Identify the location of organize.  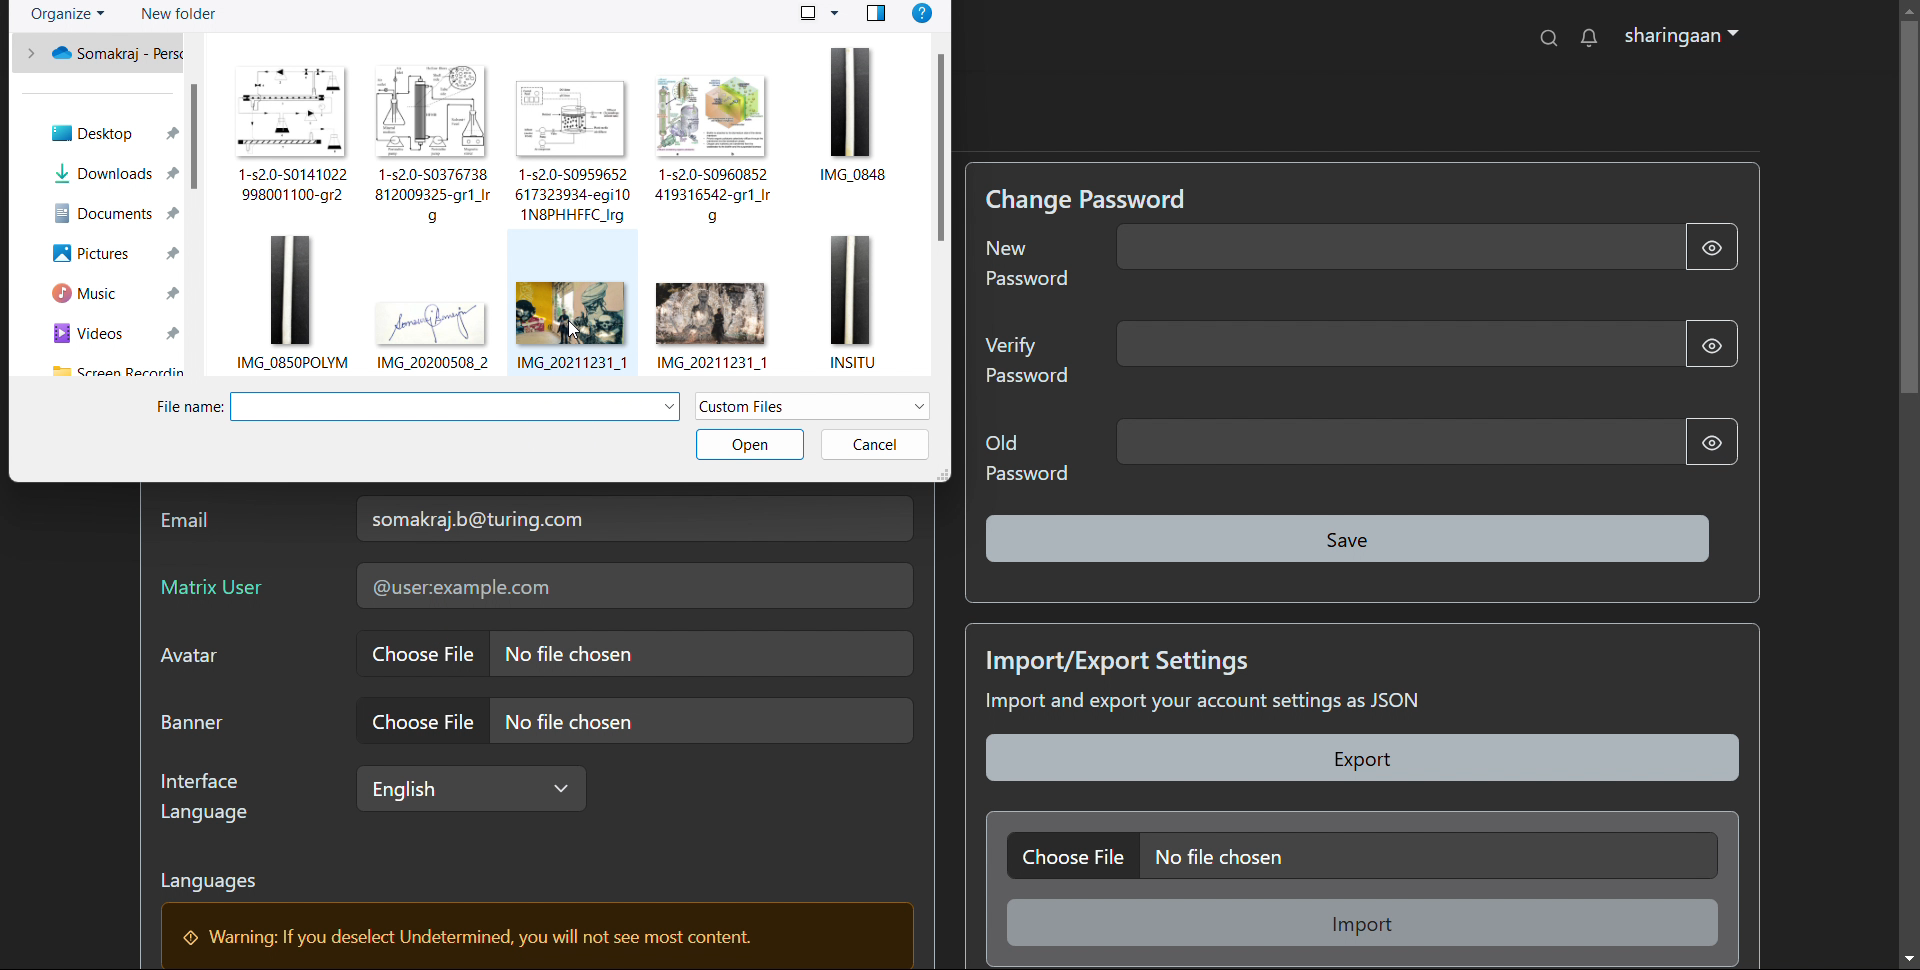
(68, 15).